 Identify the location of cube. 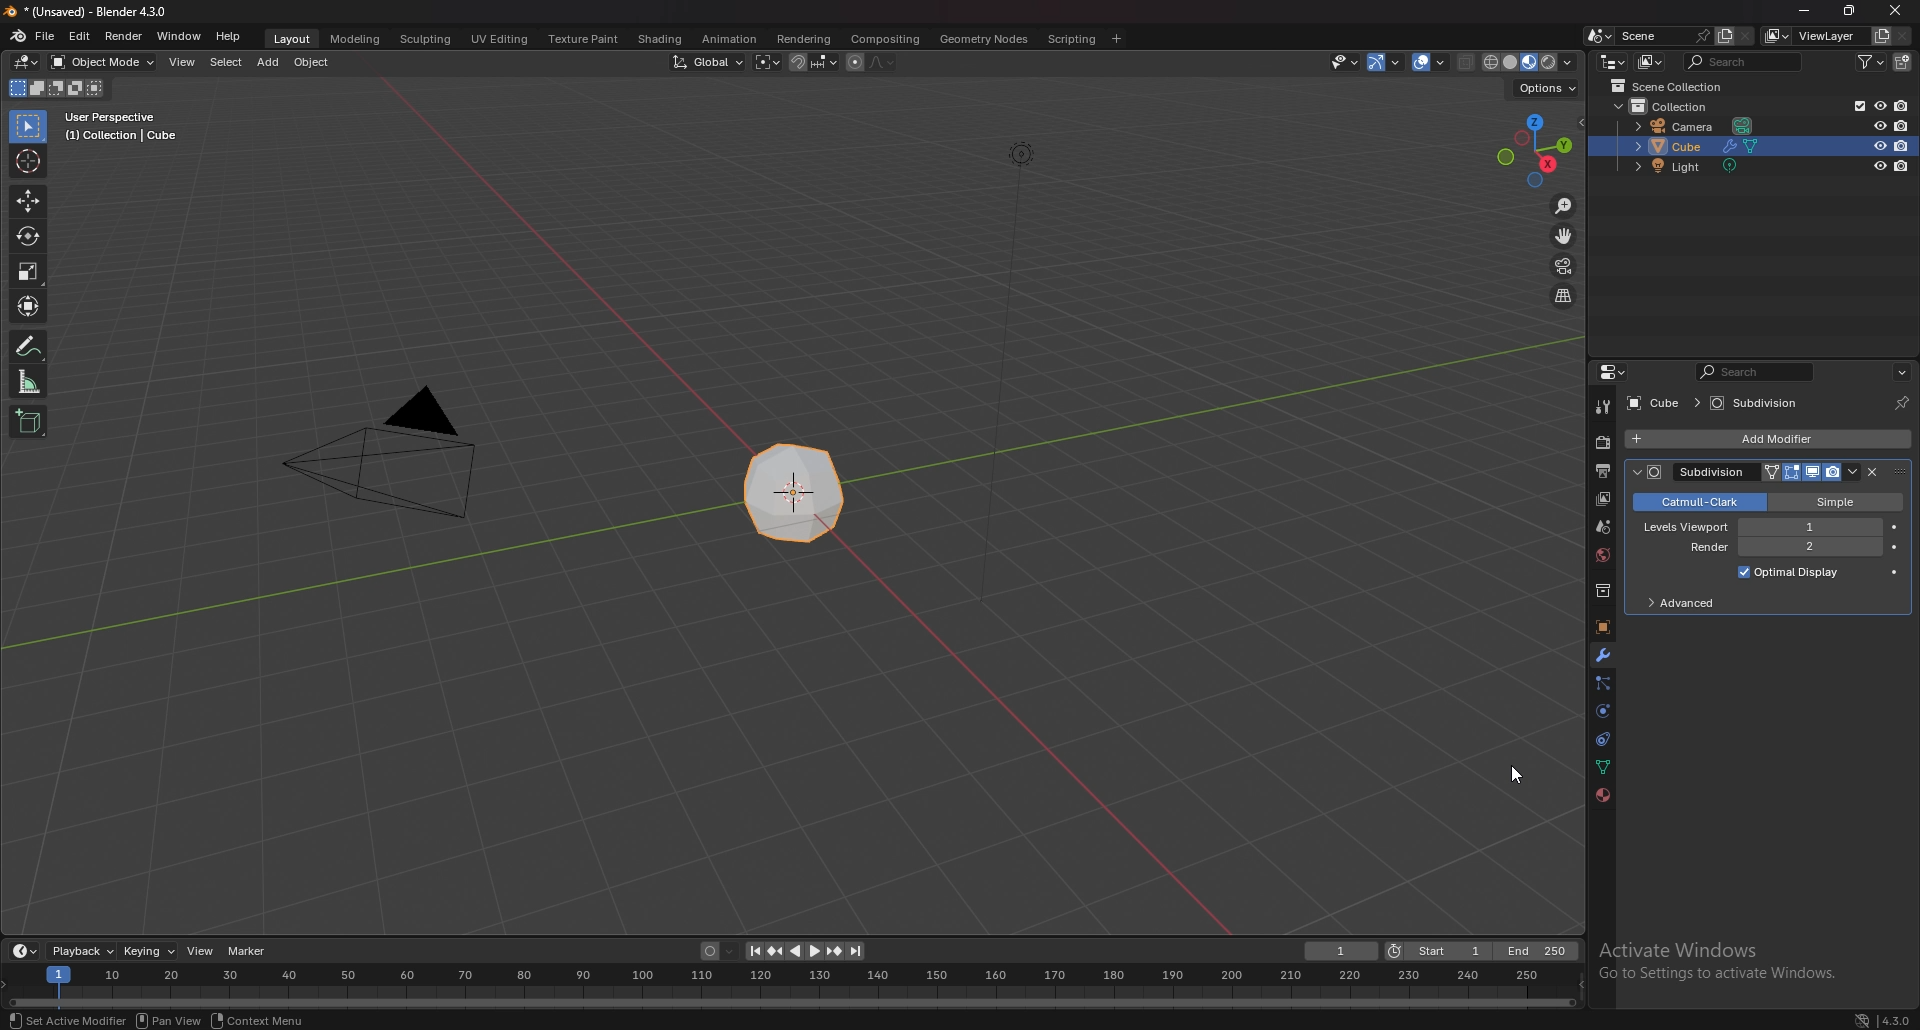
(1708, 146).